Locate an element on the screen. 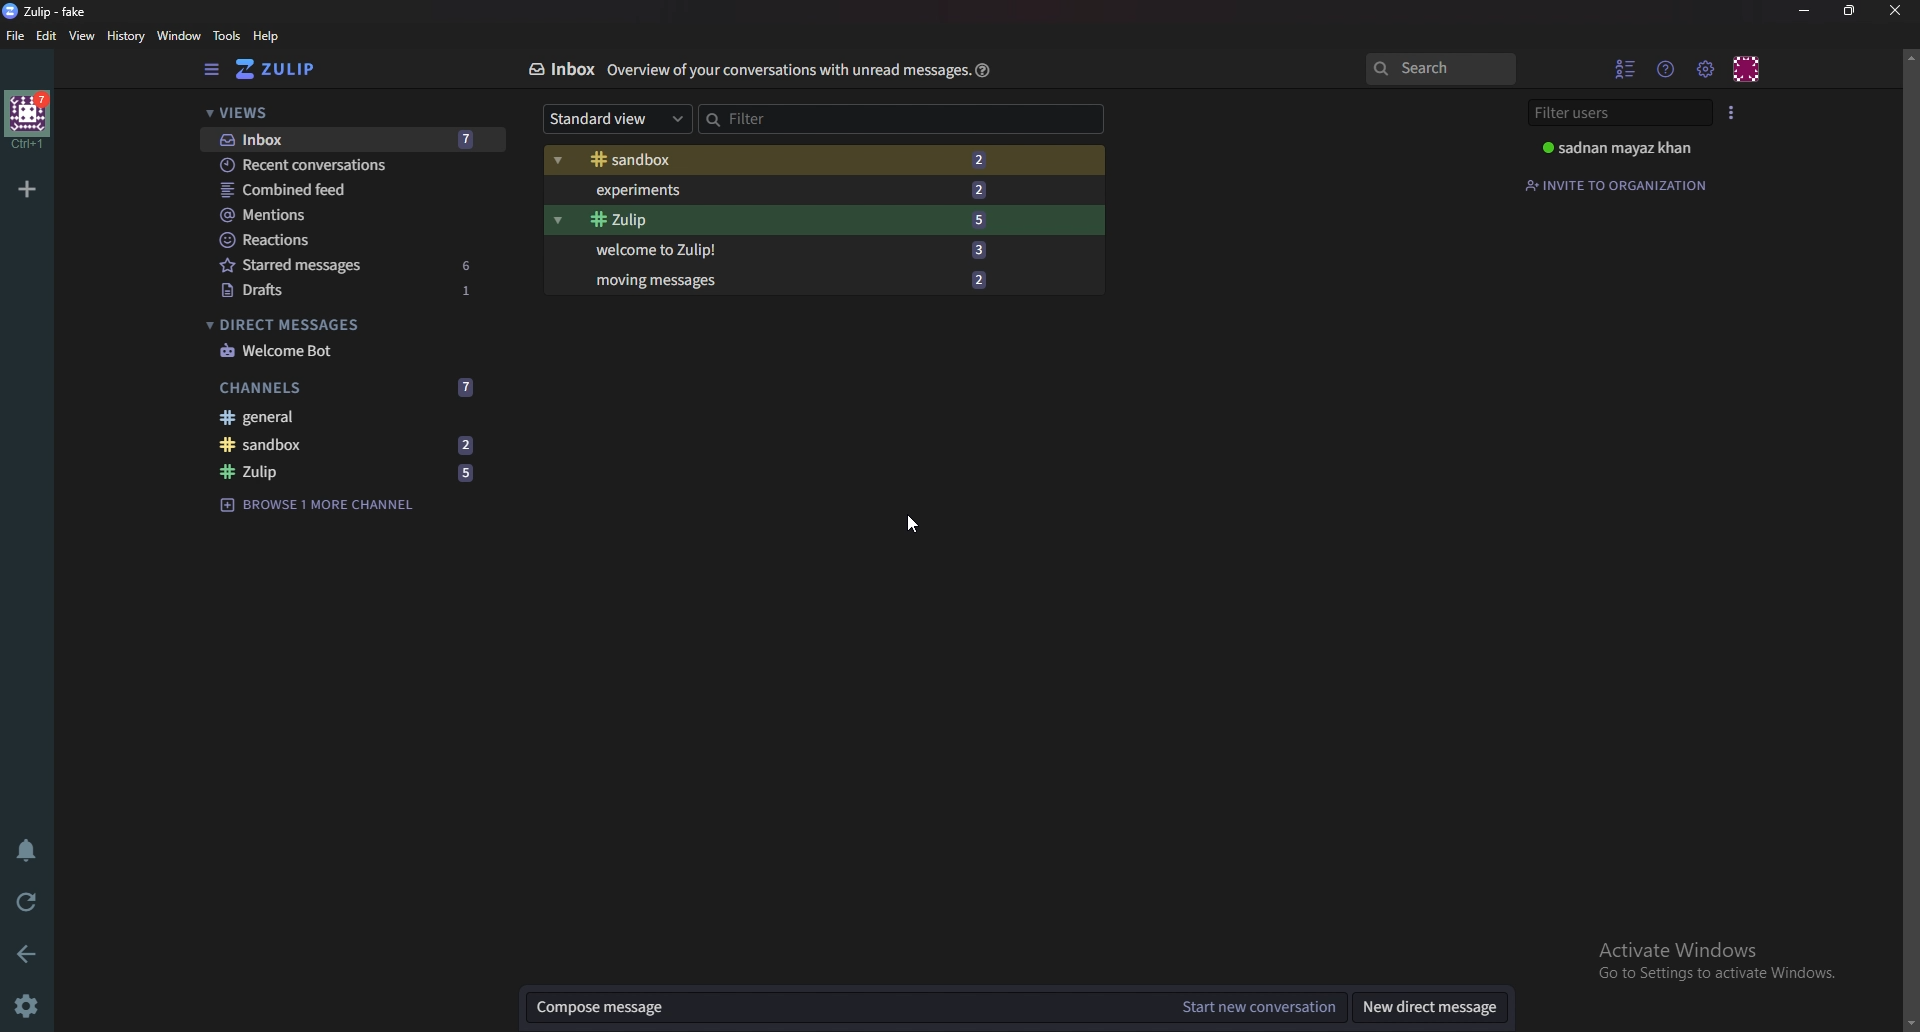  Reload is located at coordinates (30, 901).